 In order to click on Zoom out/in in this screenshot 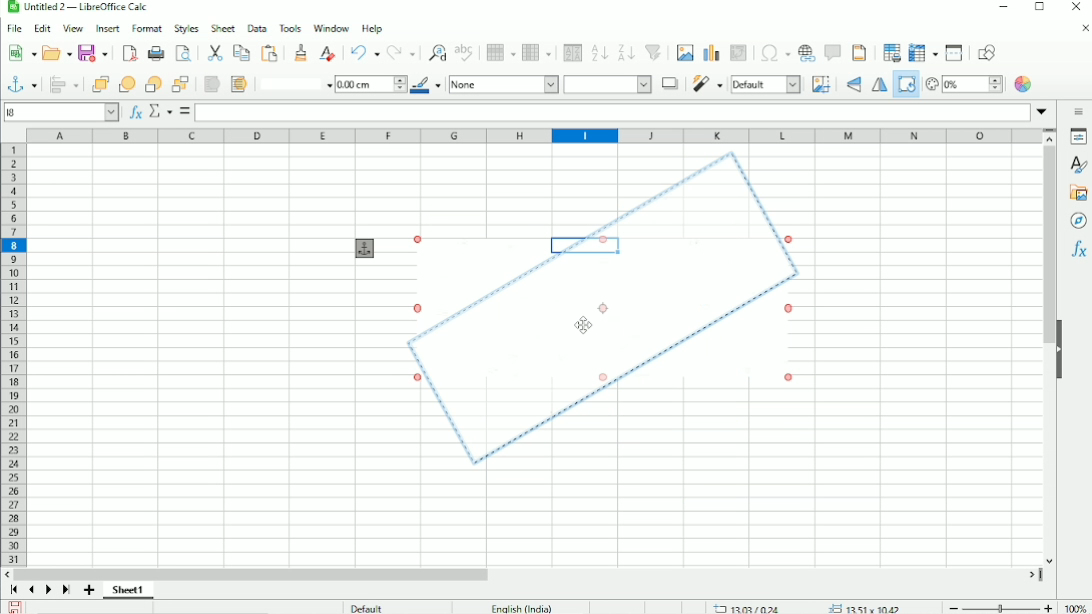, I will do `click(998, 605)`.